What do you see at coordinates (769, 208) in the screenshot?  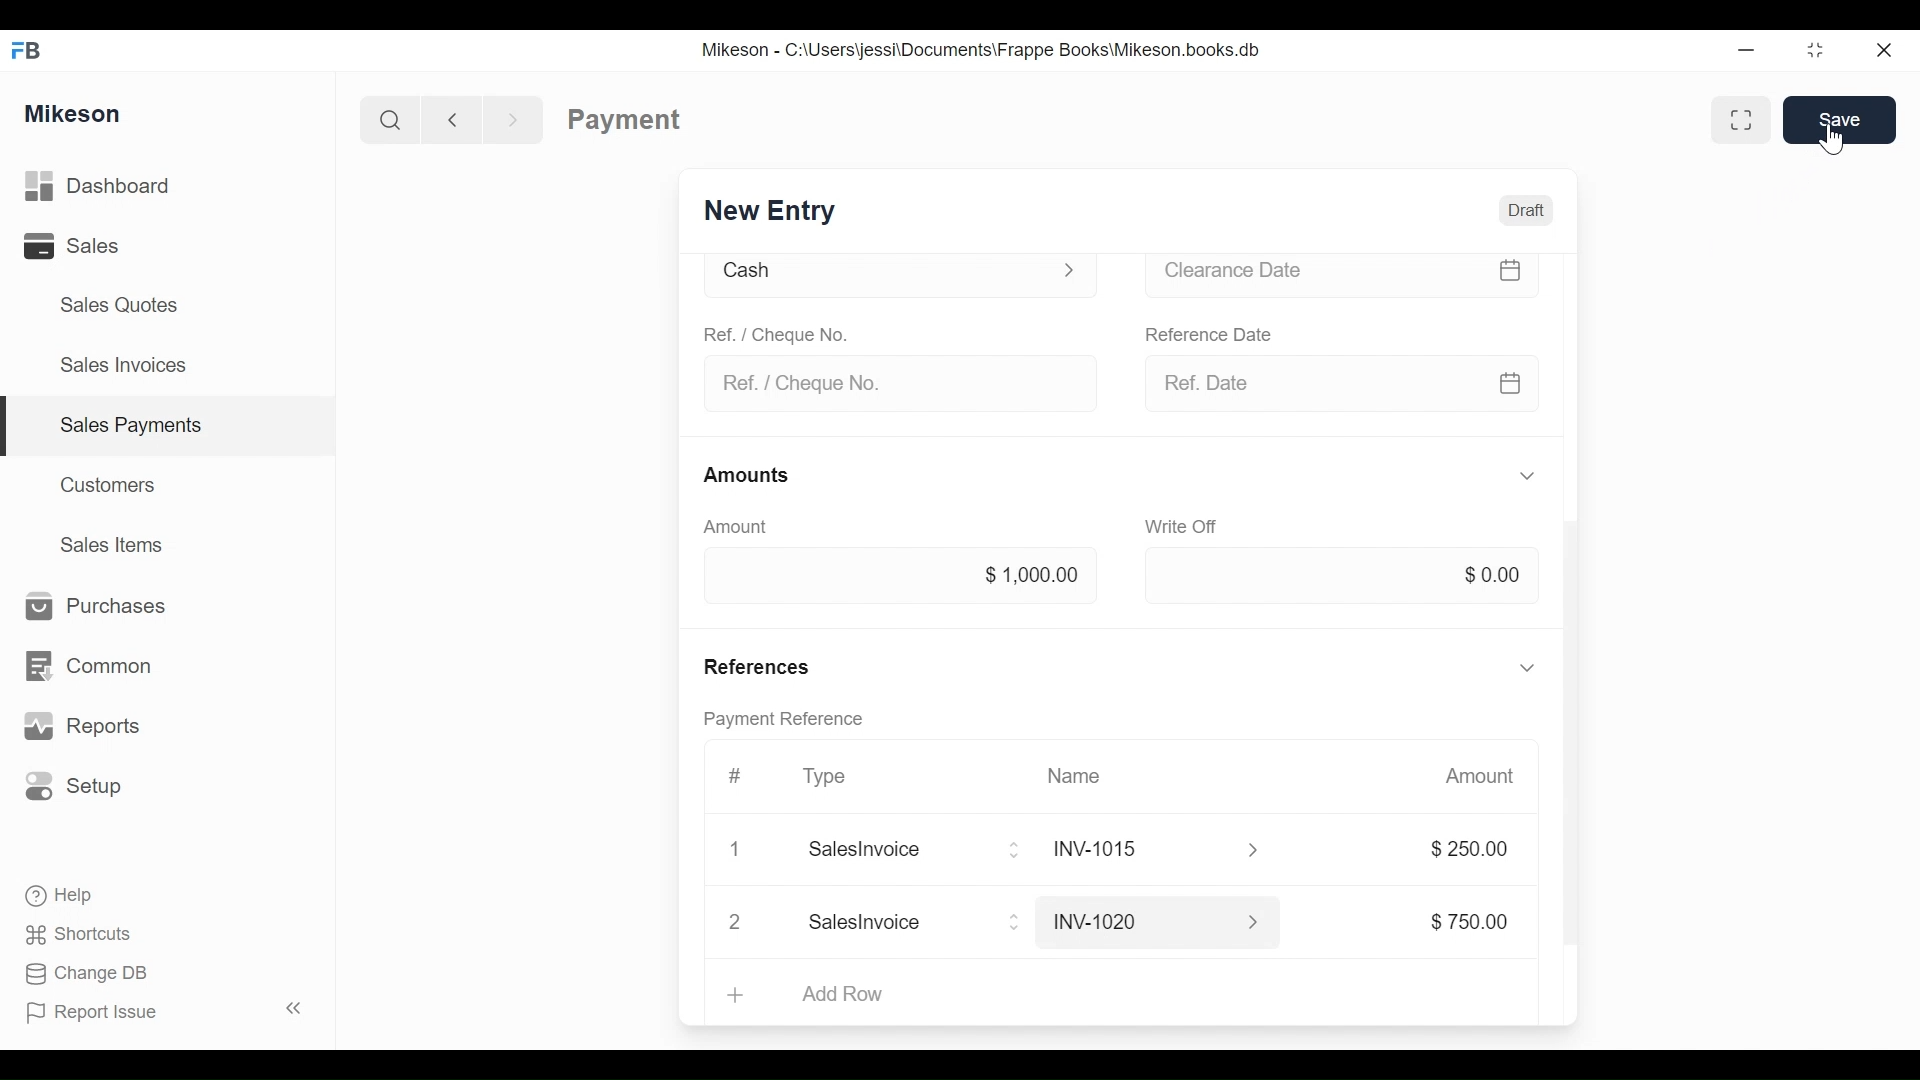 I see `New Entry` at bounding box center [769, 208].